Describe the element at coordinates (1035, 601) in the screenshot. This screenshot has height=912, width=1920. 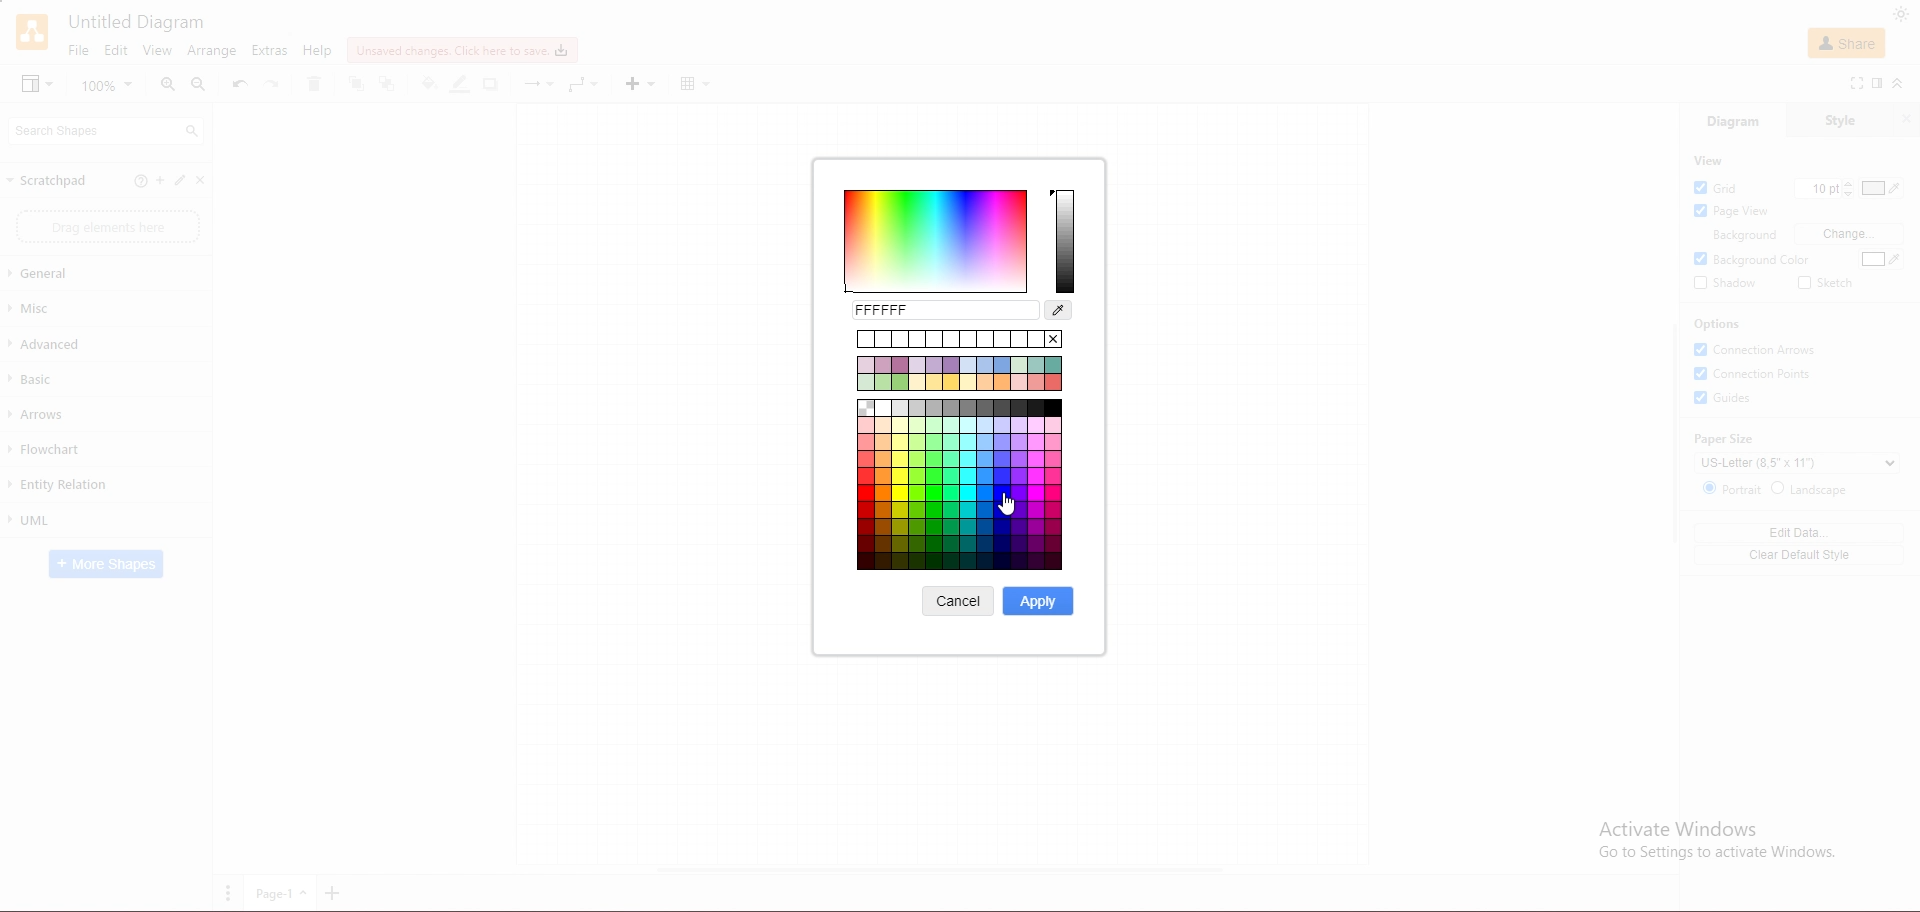
I see `apply` at that location.